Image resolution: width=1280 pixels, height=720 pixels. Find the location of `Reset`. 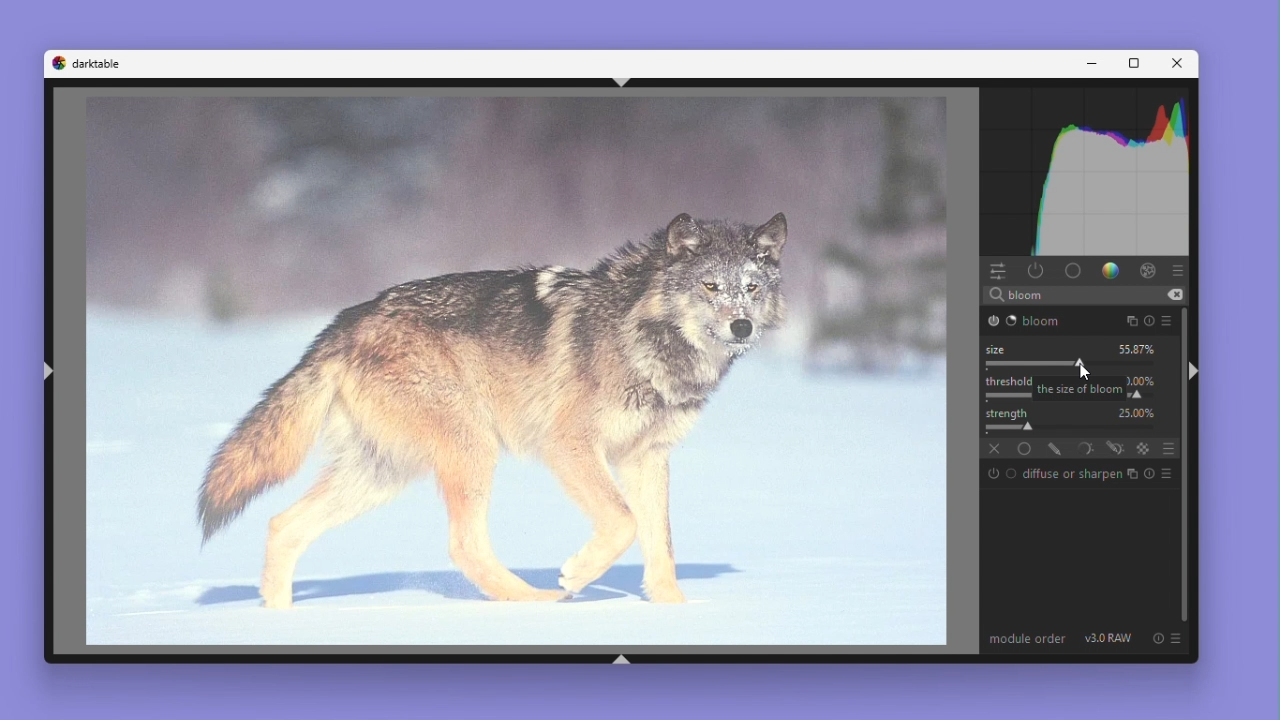

Reset is located at coordinates (1150, 320).